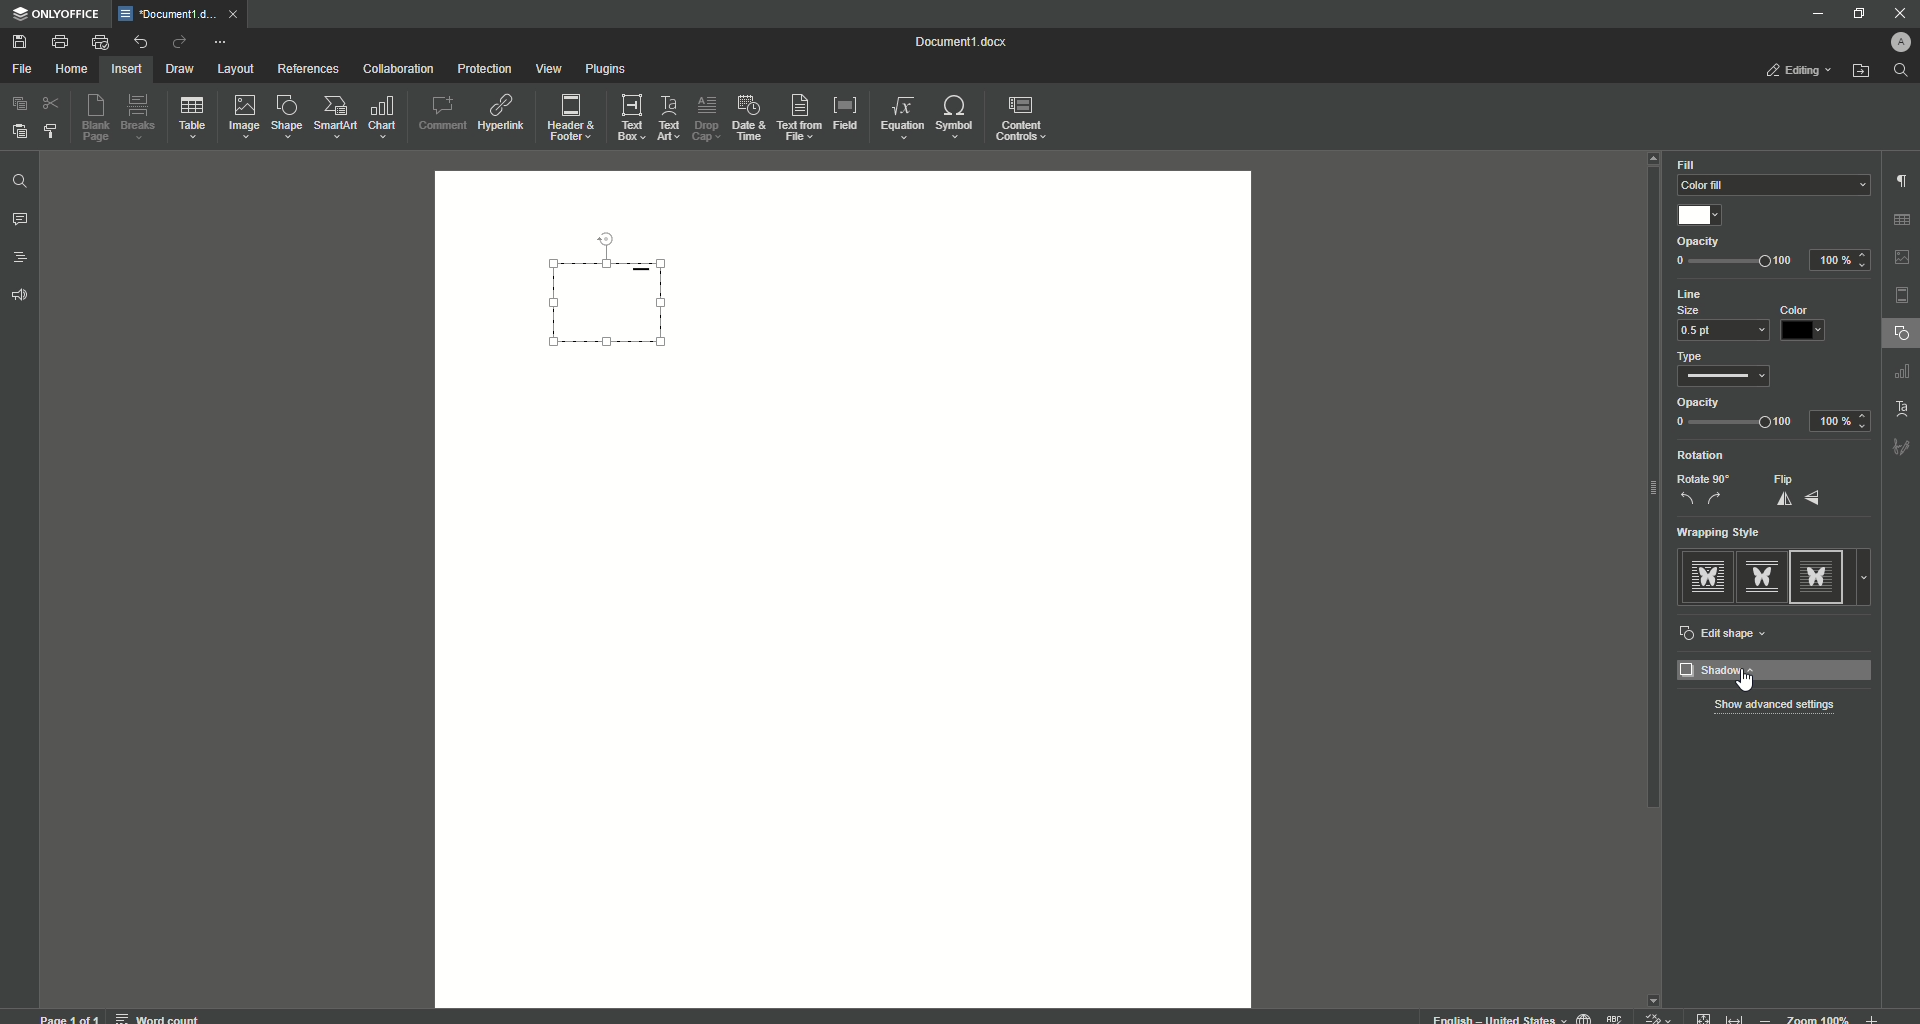 This screenshot has width=1920, height=1024. Describe the element at coordinates (442, 113) in the screenshot. I see `Comment` at that location.